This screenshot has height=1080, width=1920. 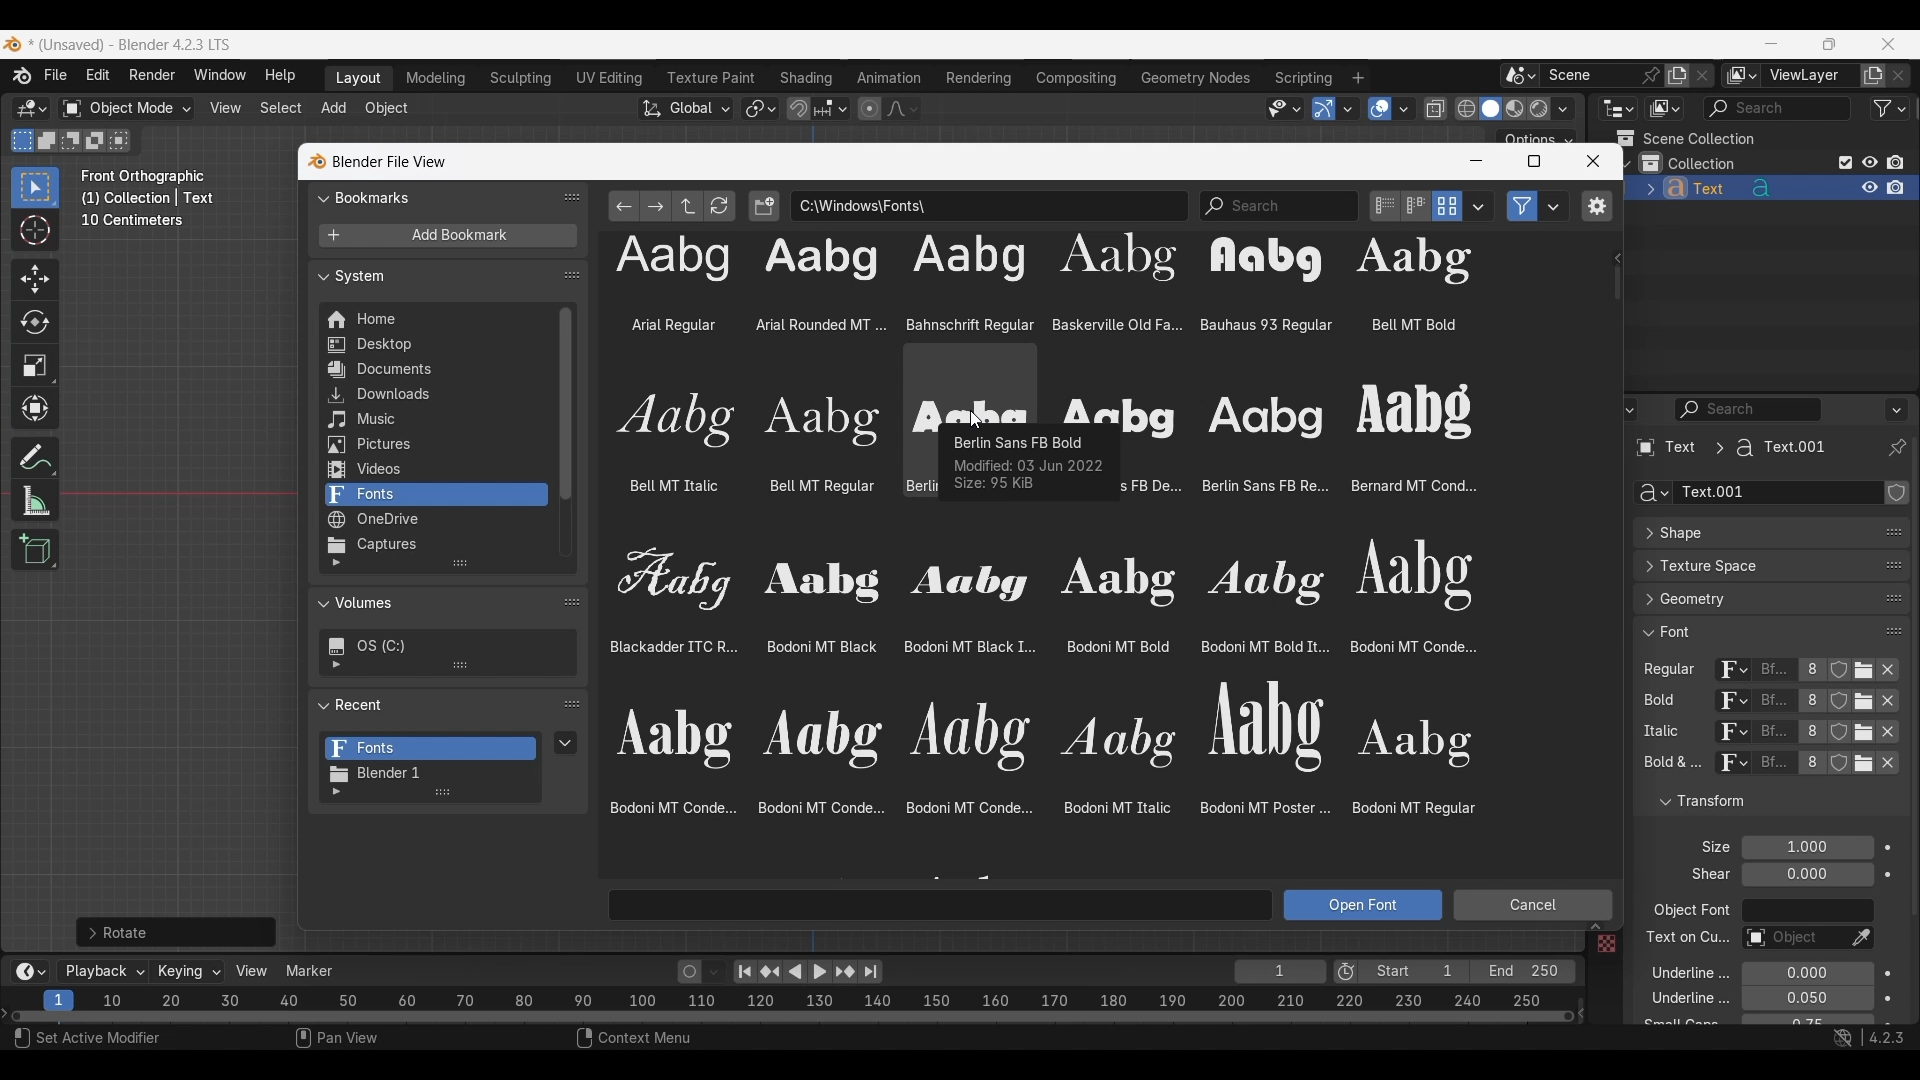 What do you see at coordinates (252, 971) in the screenshot?
I see `View` at bounding box center [252, 971].